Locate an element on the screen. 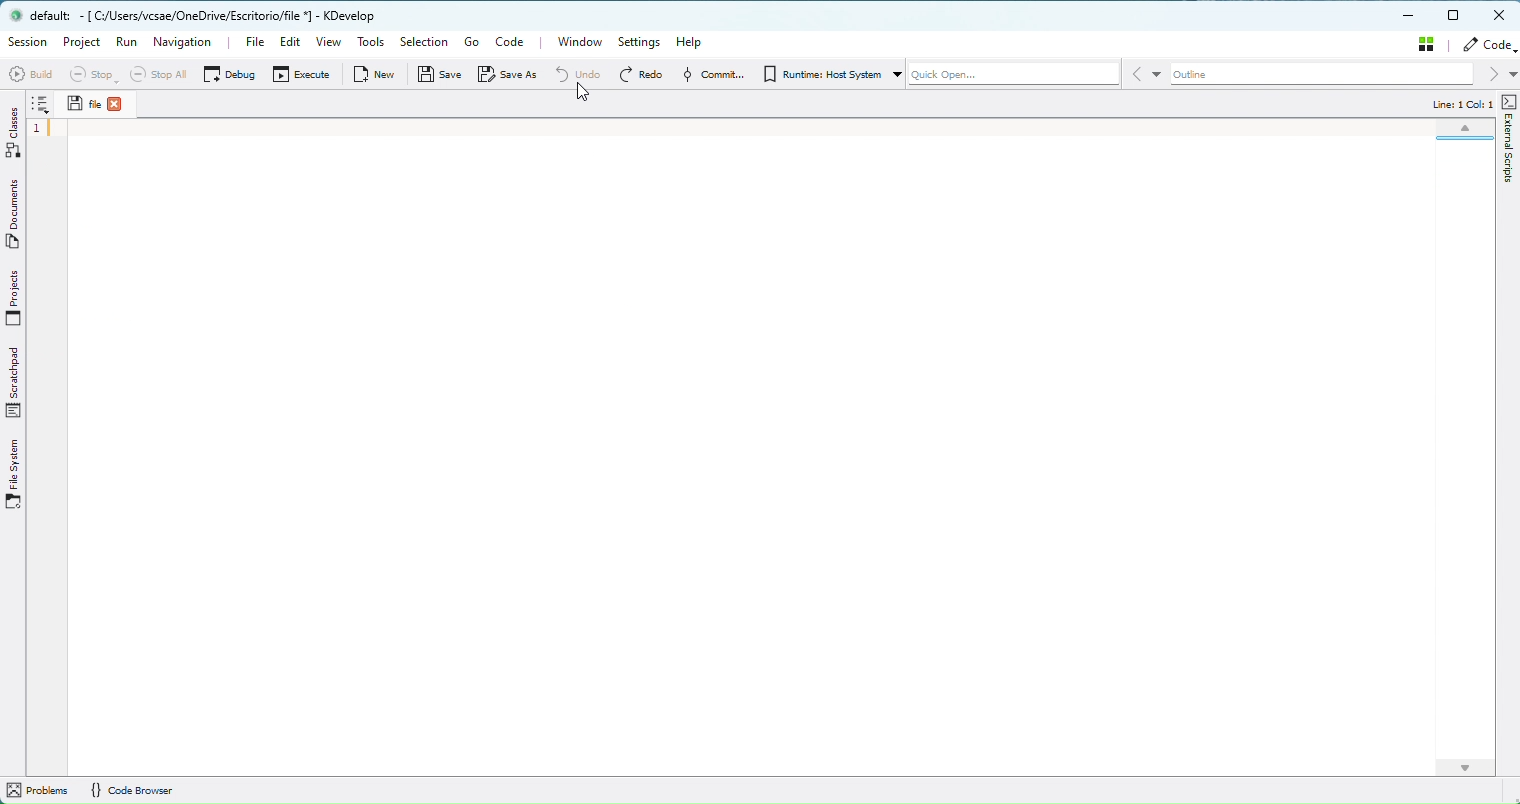 This screenshot has width=1520, height=804. New is located at coordinates (380, 78).